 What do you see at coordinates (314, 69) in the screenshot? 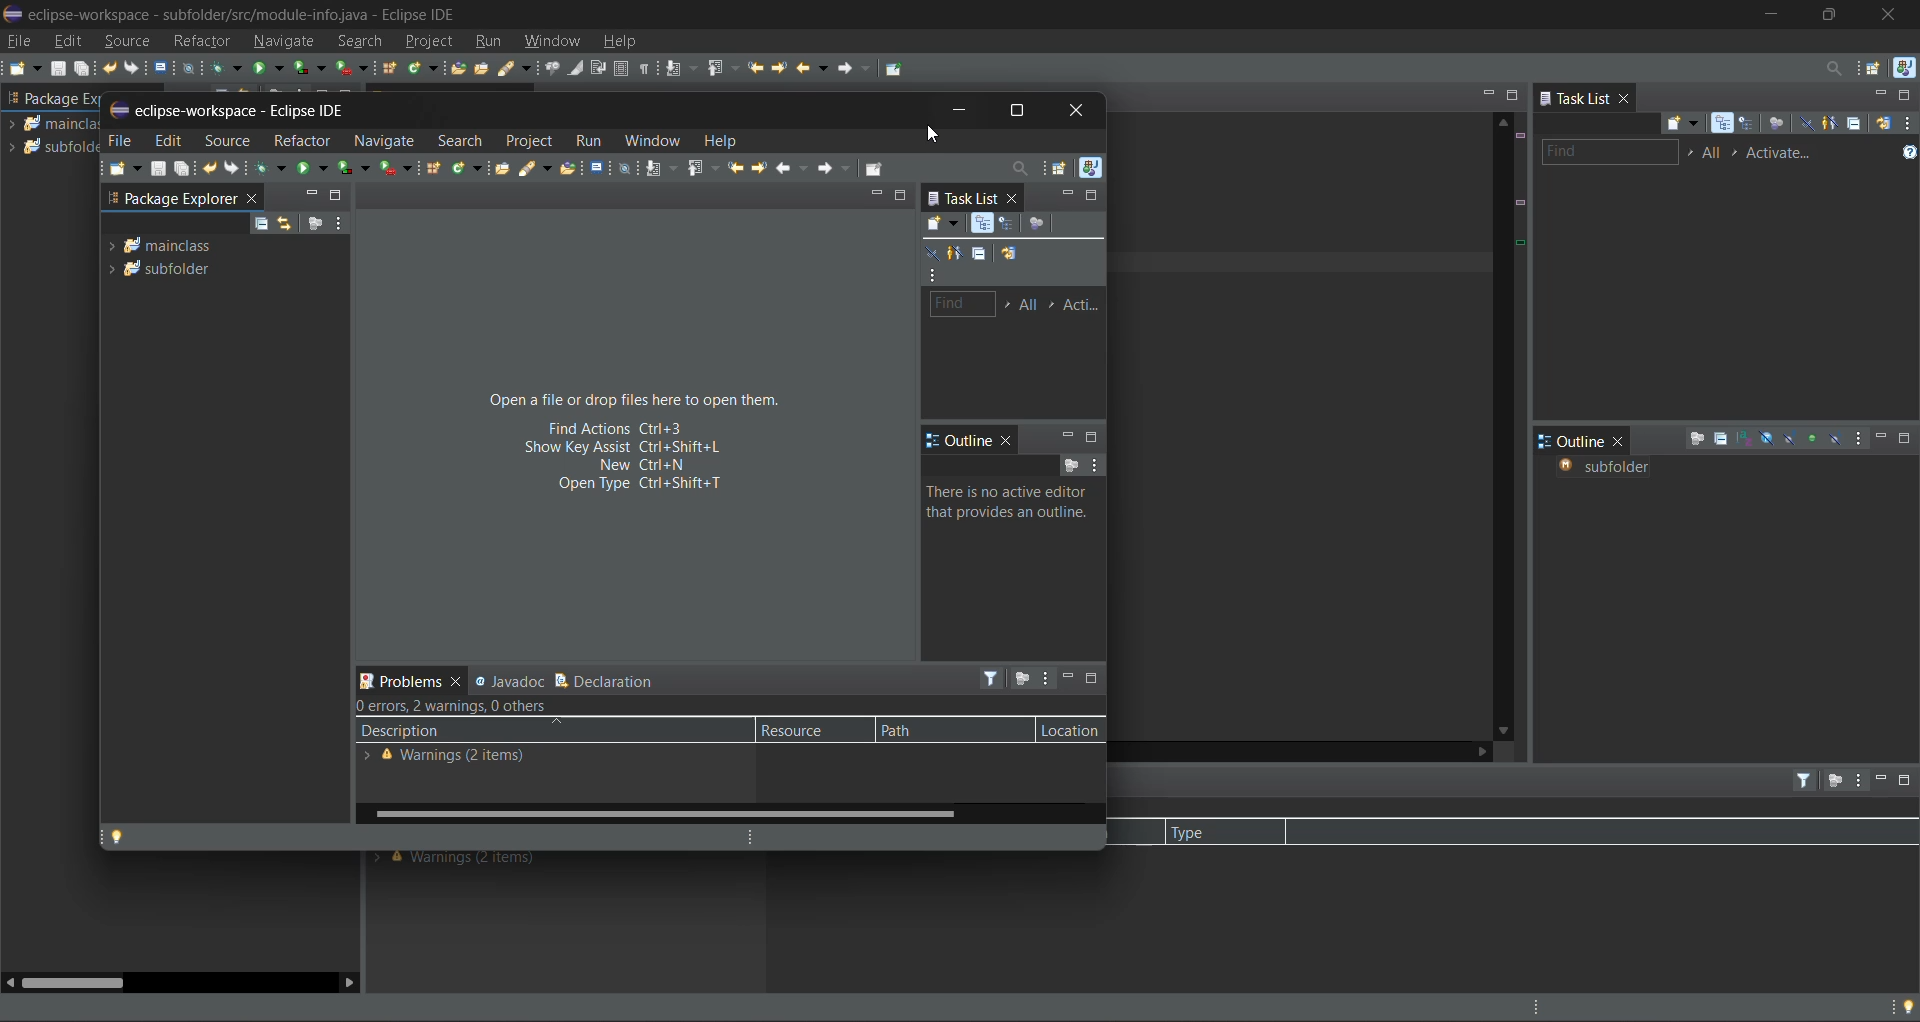
I see `coverage` at bounding box center [314, 69].